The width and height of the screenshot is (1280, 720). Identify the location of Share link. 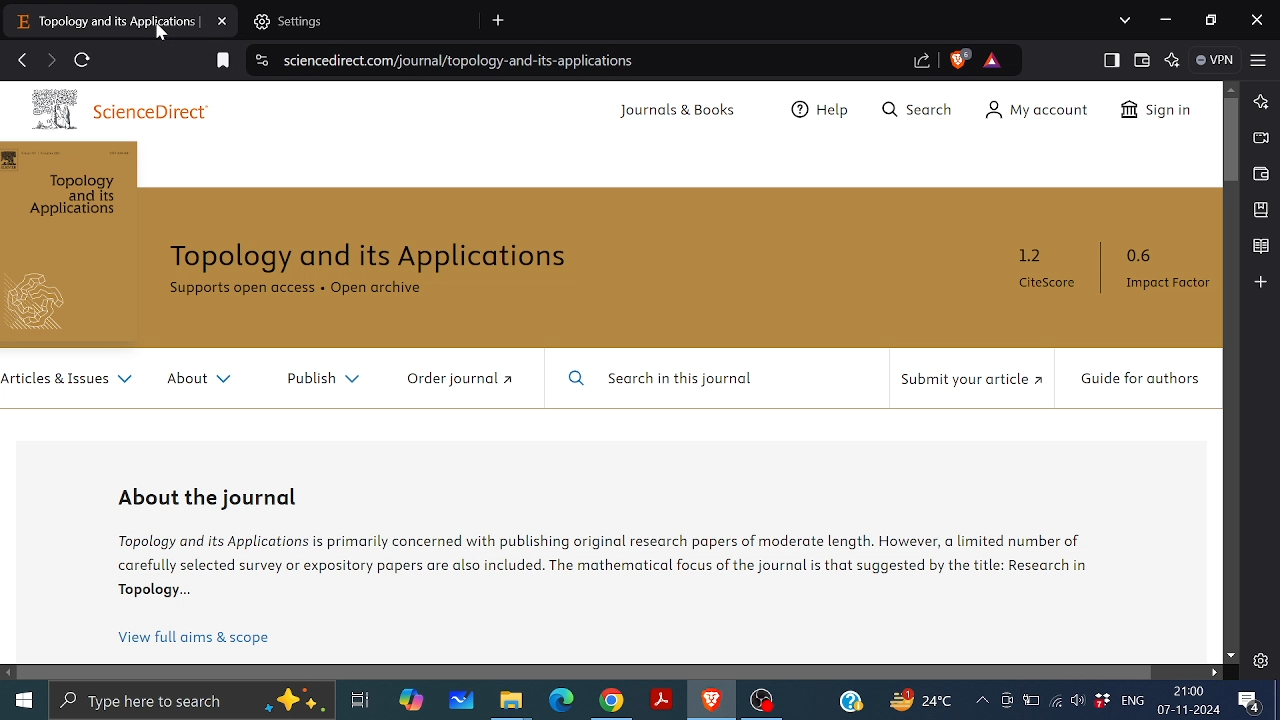
(921, 60).